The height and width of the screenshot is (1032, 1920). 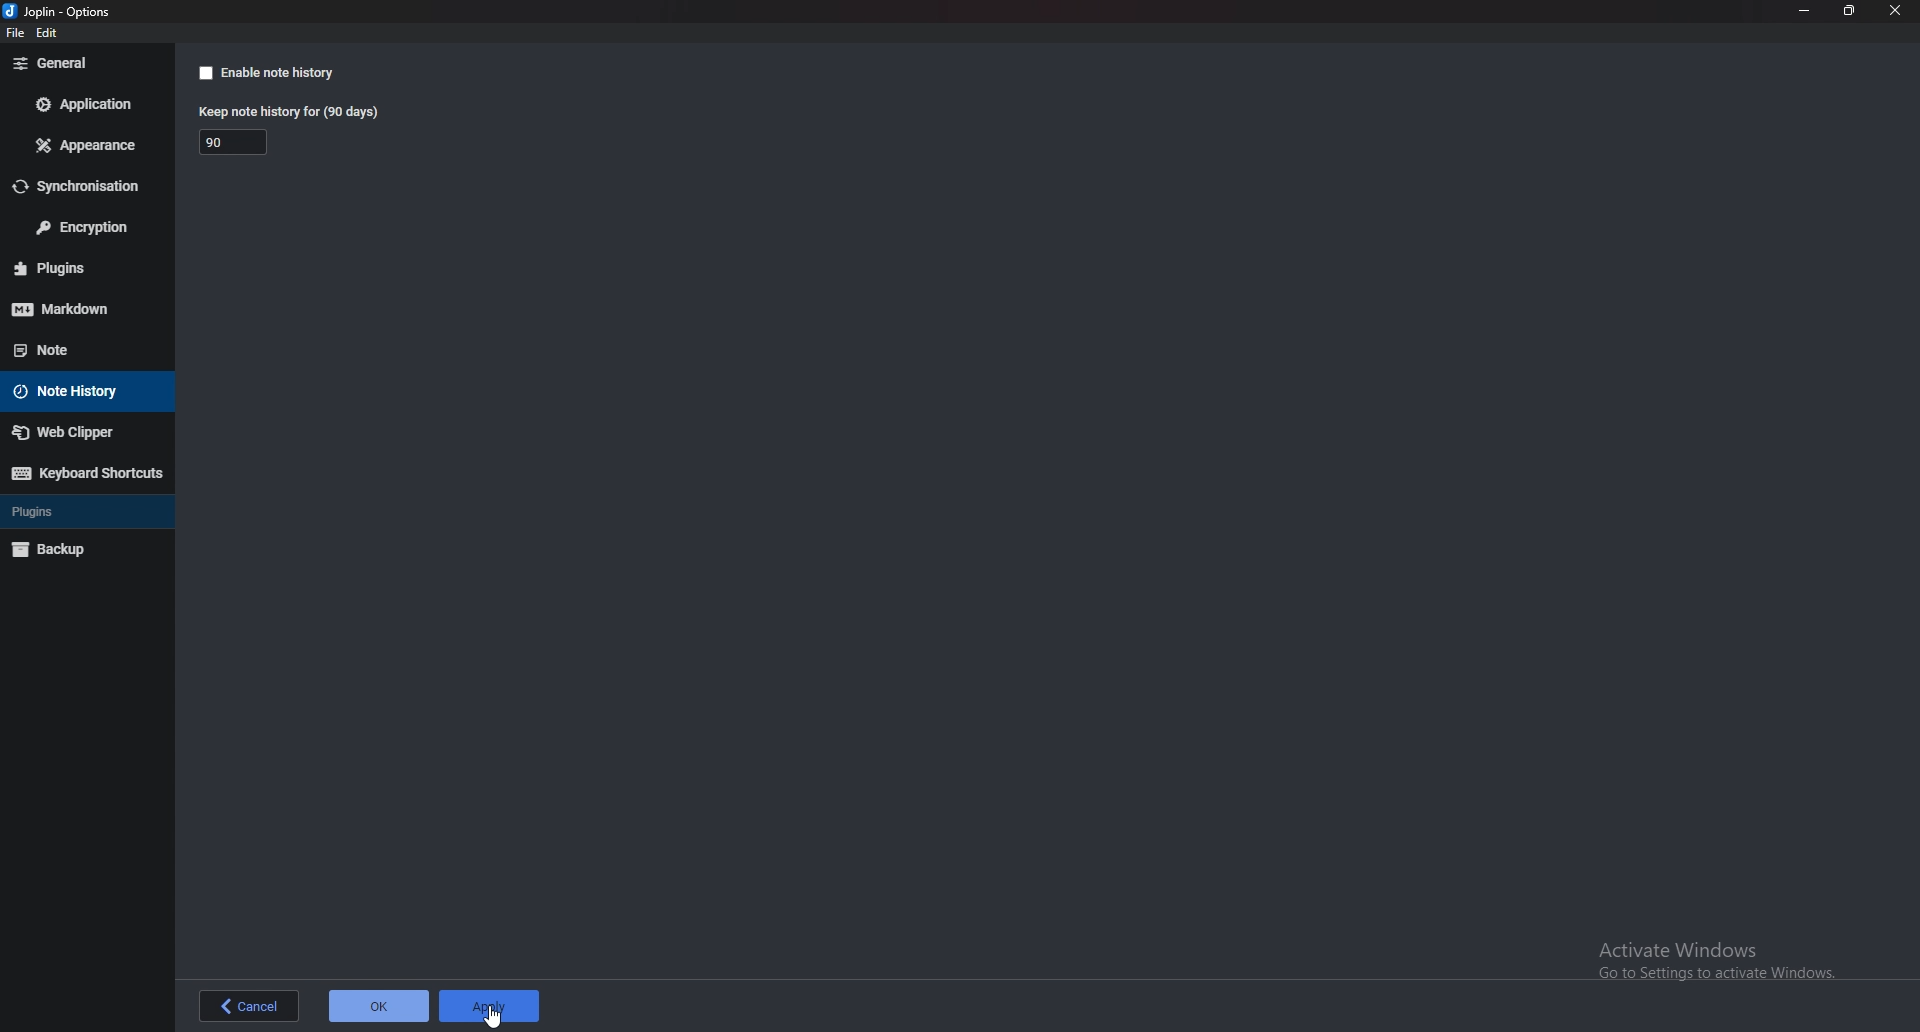 What do you see at coordinates (84, 473) in the screenshot?
I see `Keyboard shortcuts` at bounding box center [84, 473].